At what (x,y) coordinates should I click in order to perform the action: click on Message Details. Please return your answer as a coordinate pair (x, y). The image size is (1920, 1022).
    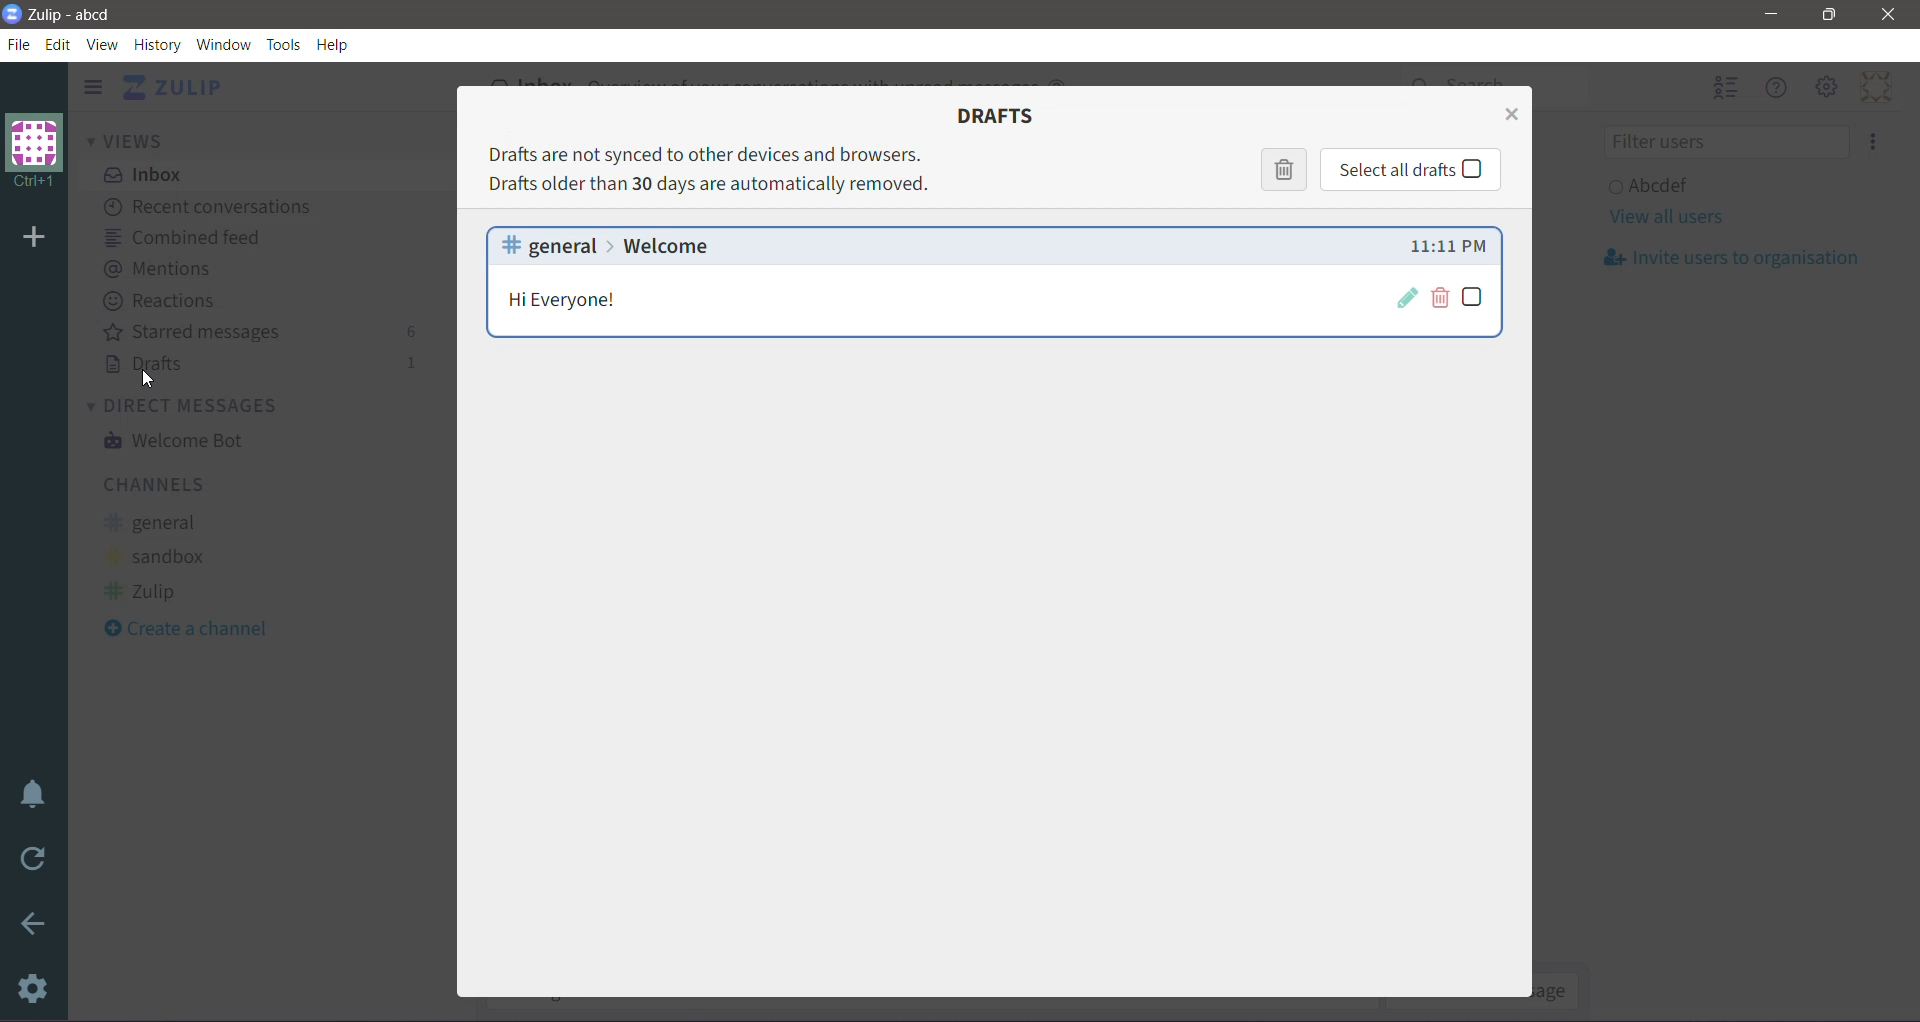
    Looking at the image, I should click on (585, 301).